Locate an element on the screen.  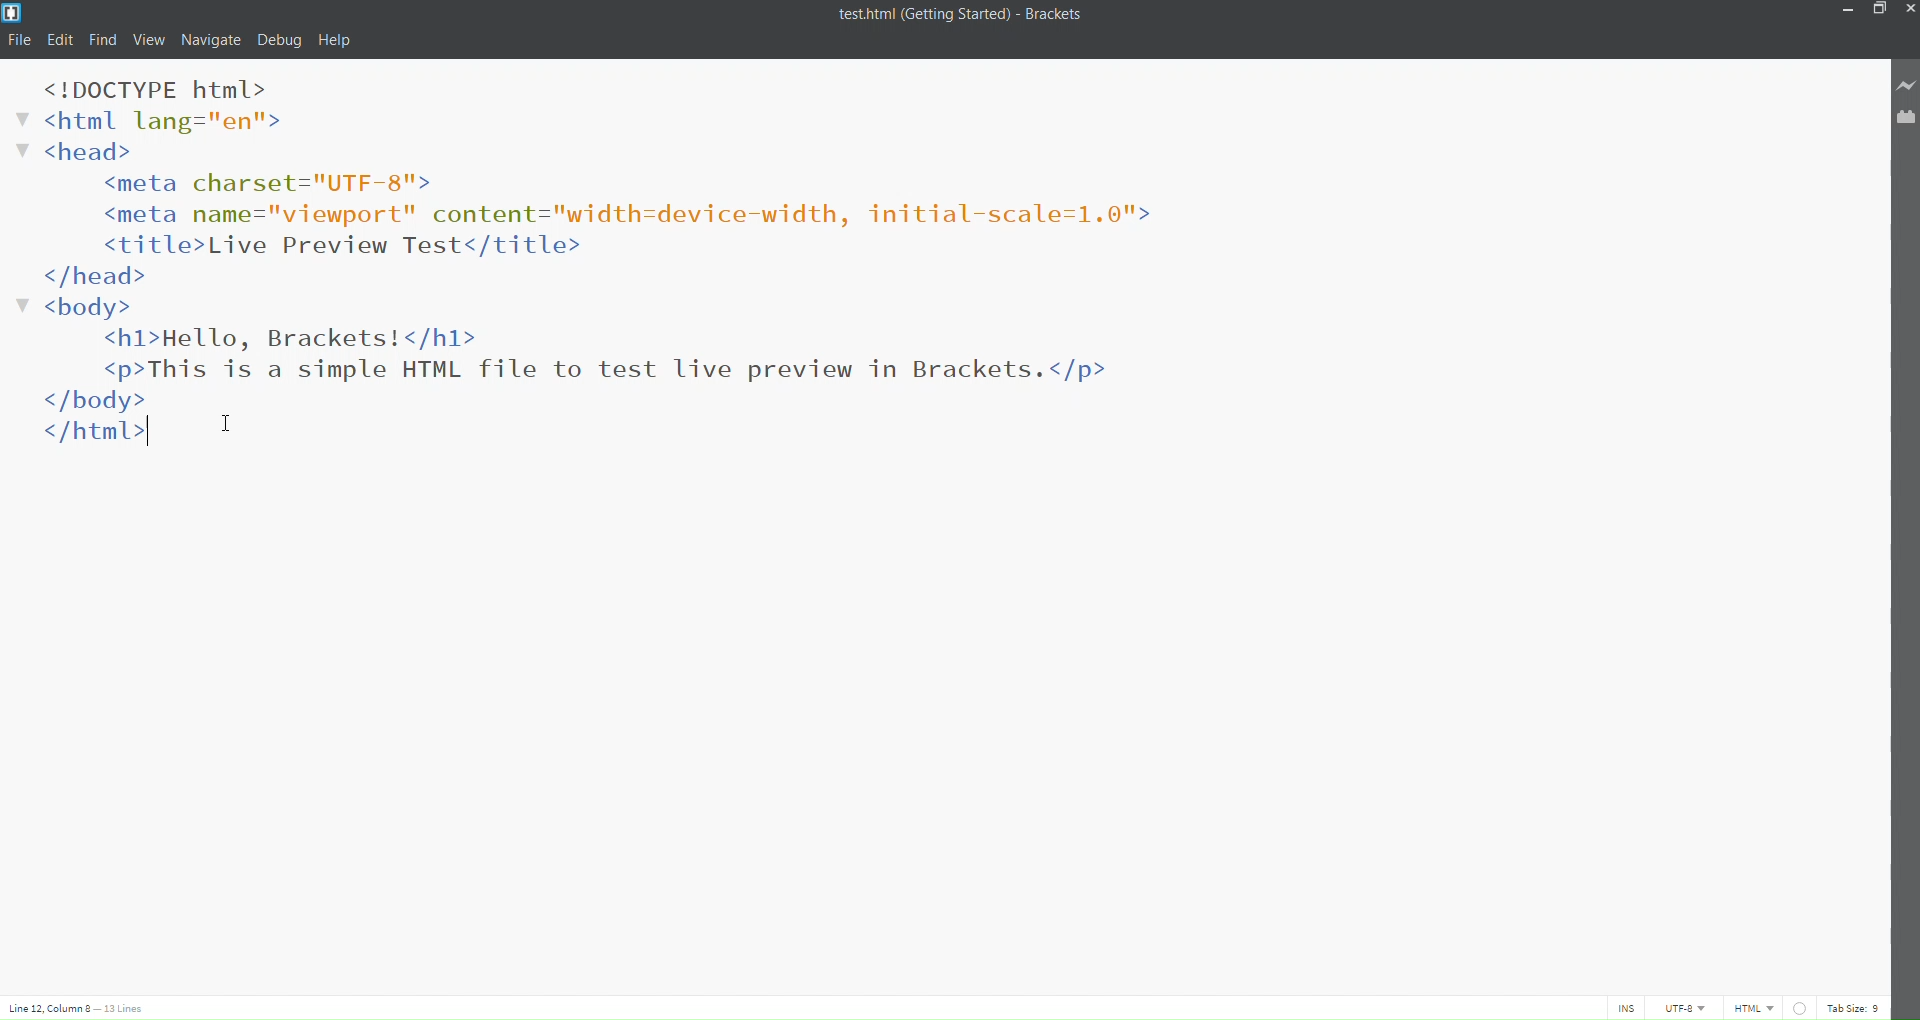
help is located at coordinates (342, 38).